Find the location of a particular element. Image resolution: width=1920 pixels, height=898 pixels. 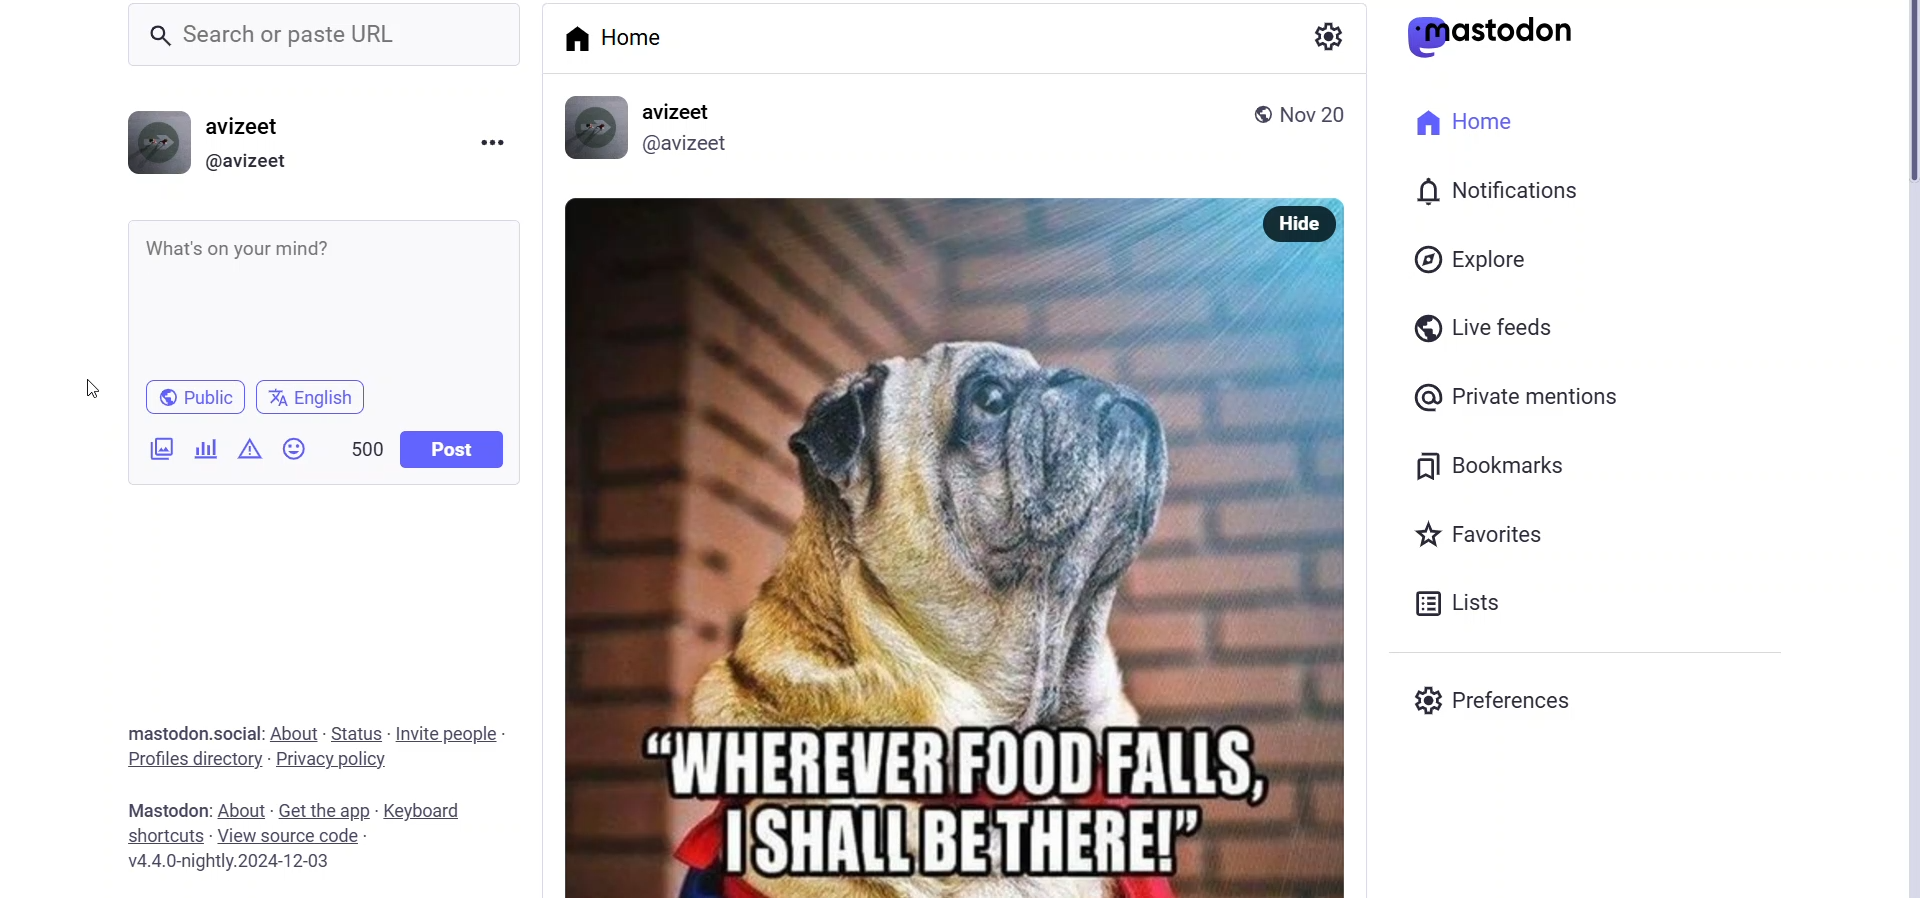

about is located at coordinates (294, 732).